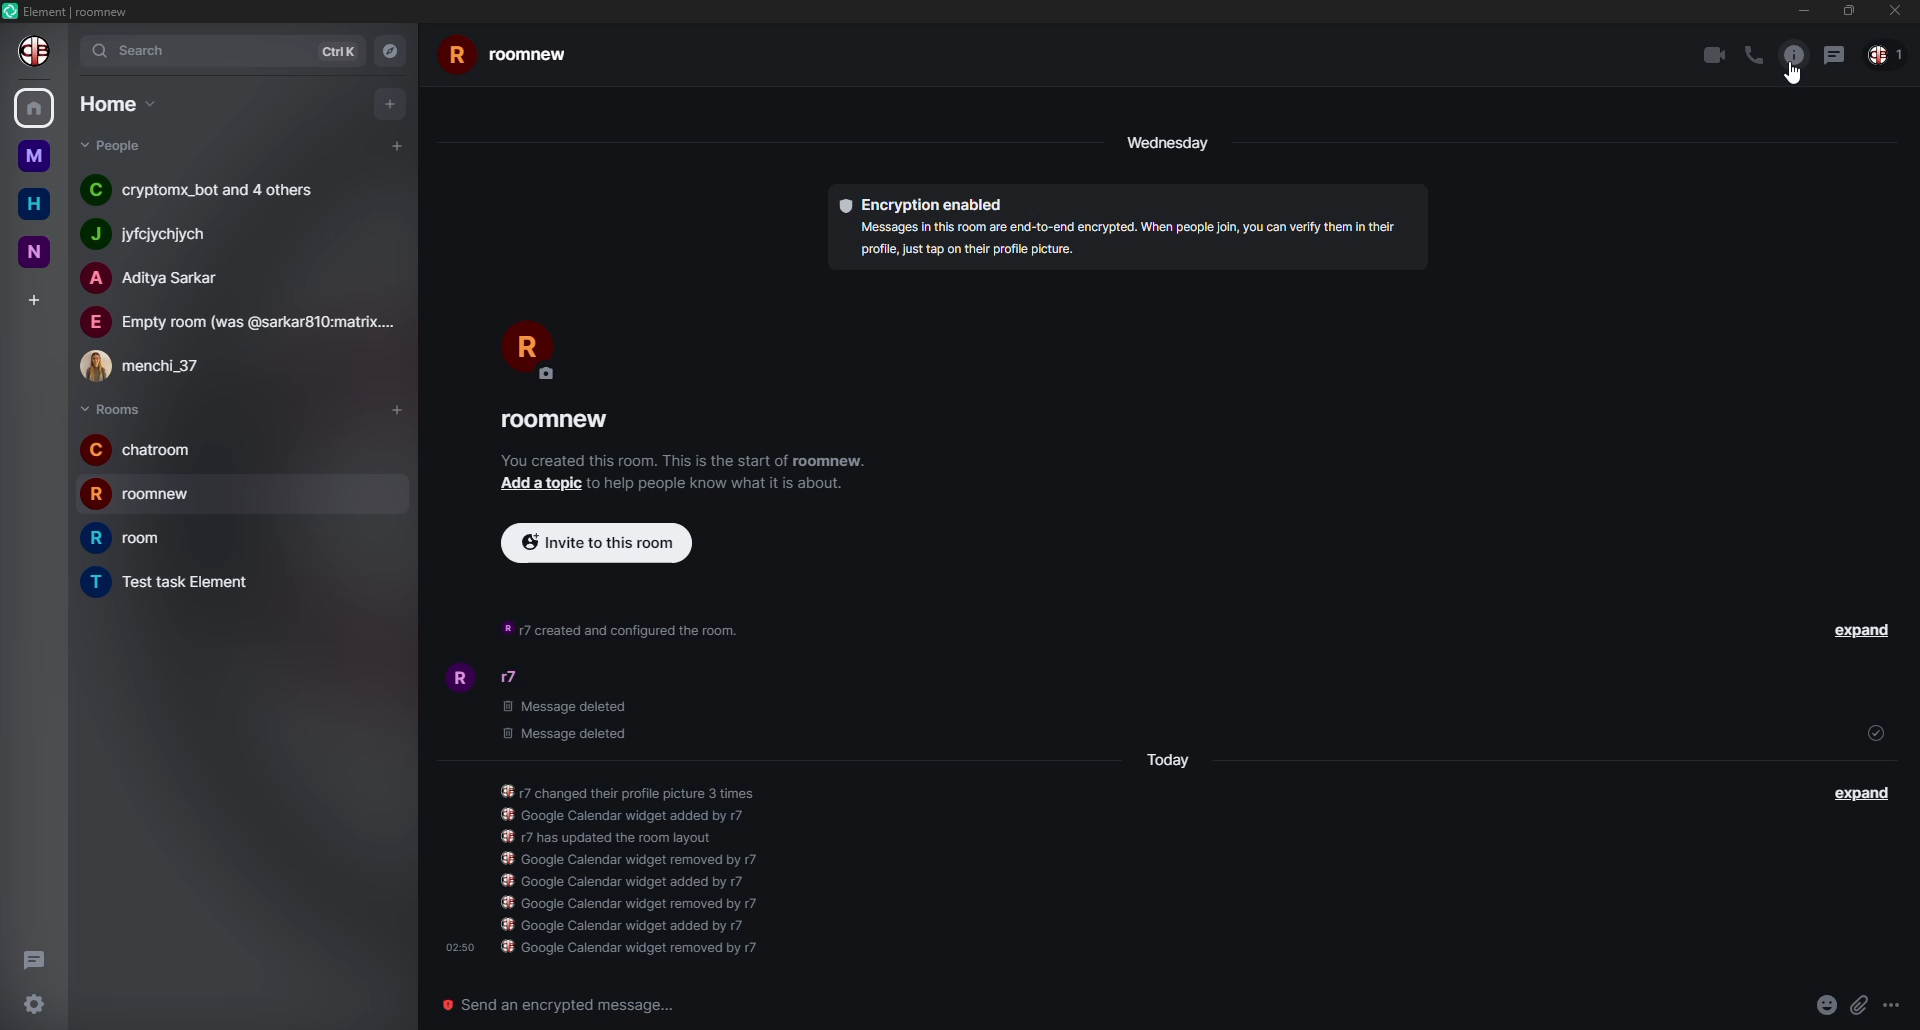 The image size is (1920, 1030). I want to click on time, so click(456, 946).